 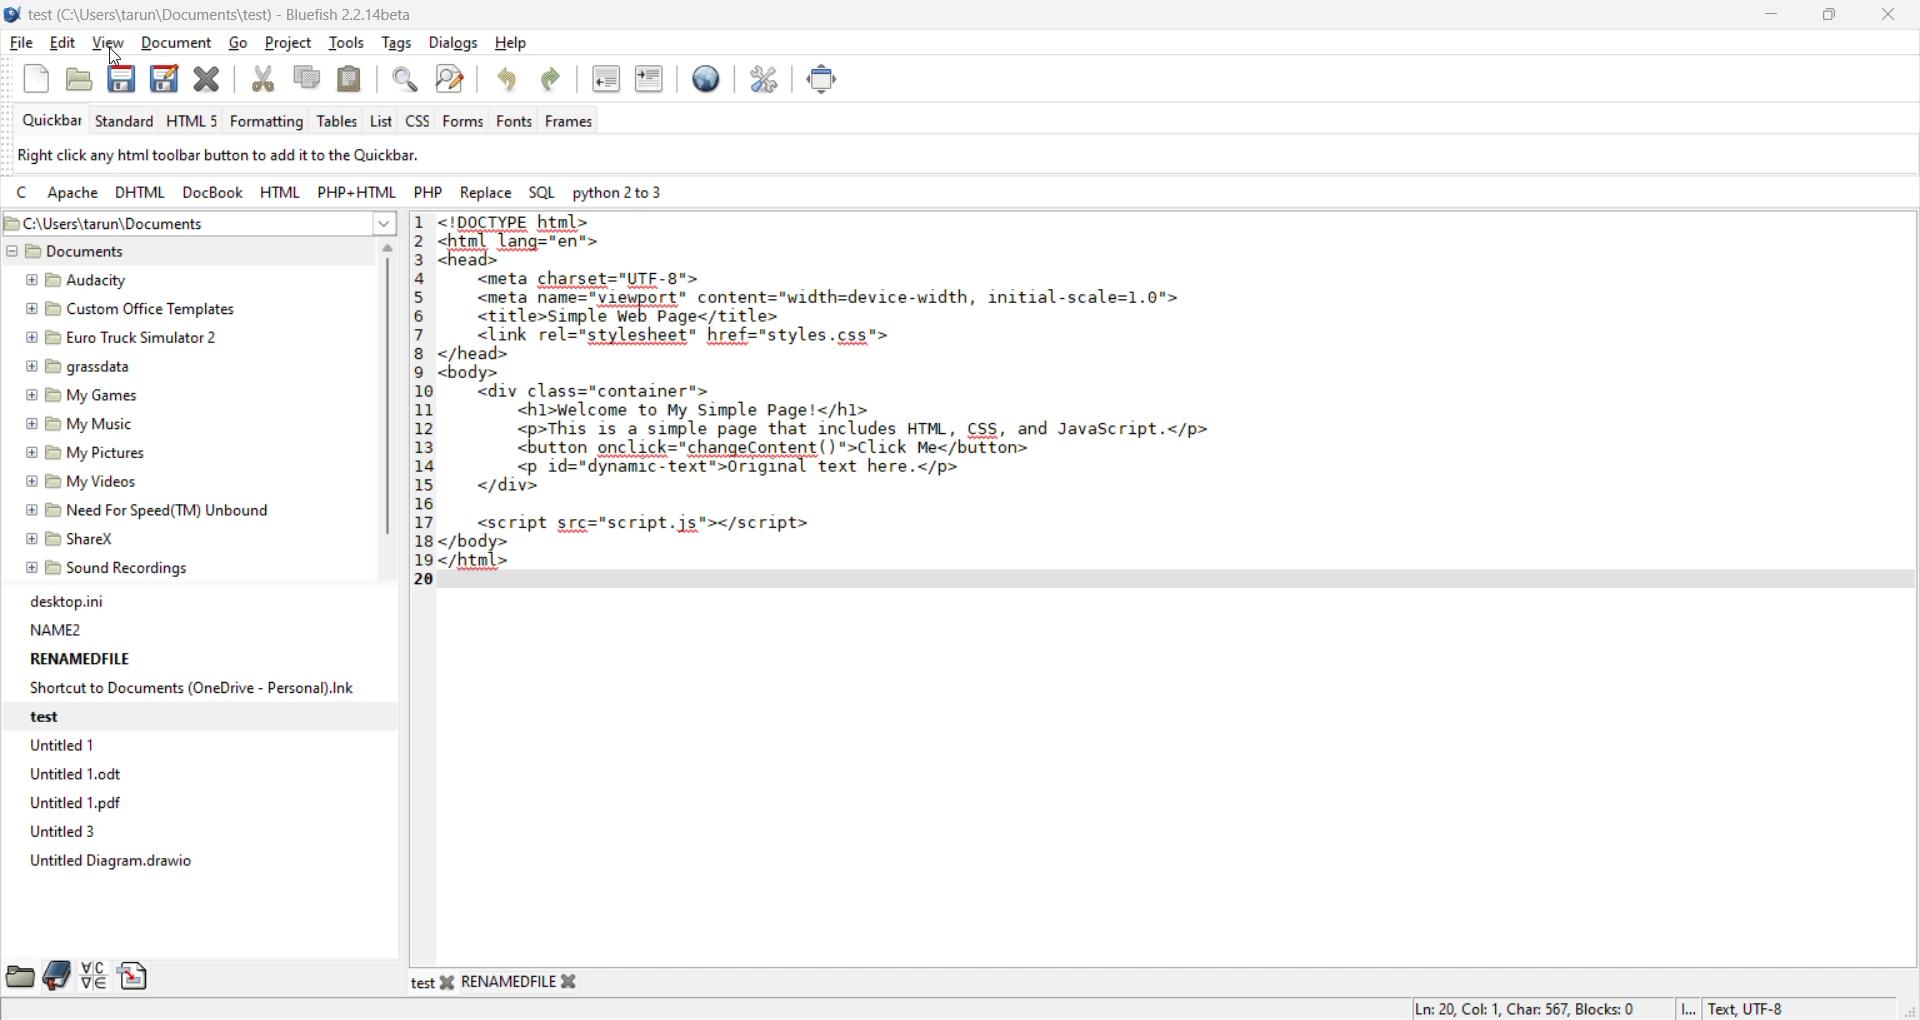 What do you see at coordinates (25, 195) in the screenshot?
I see `c` at bounding box center [25, 195].